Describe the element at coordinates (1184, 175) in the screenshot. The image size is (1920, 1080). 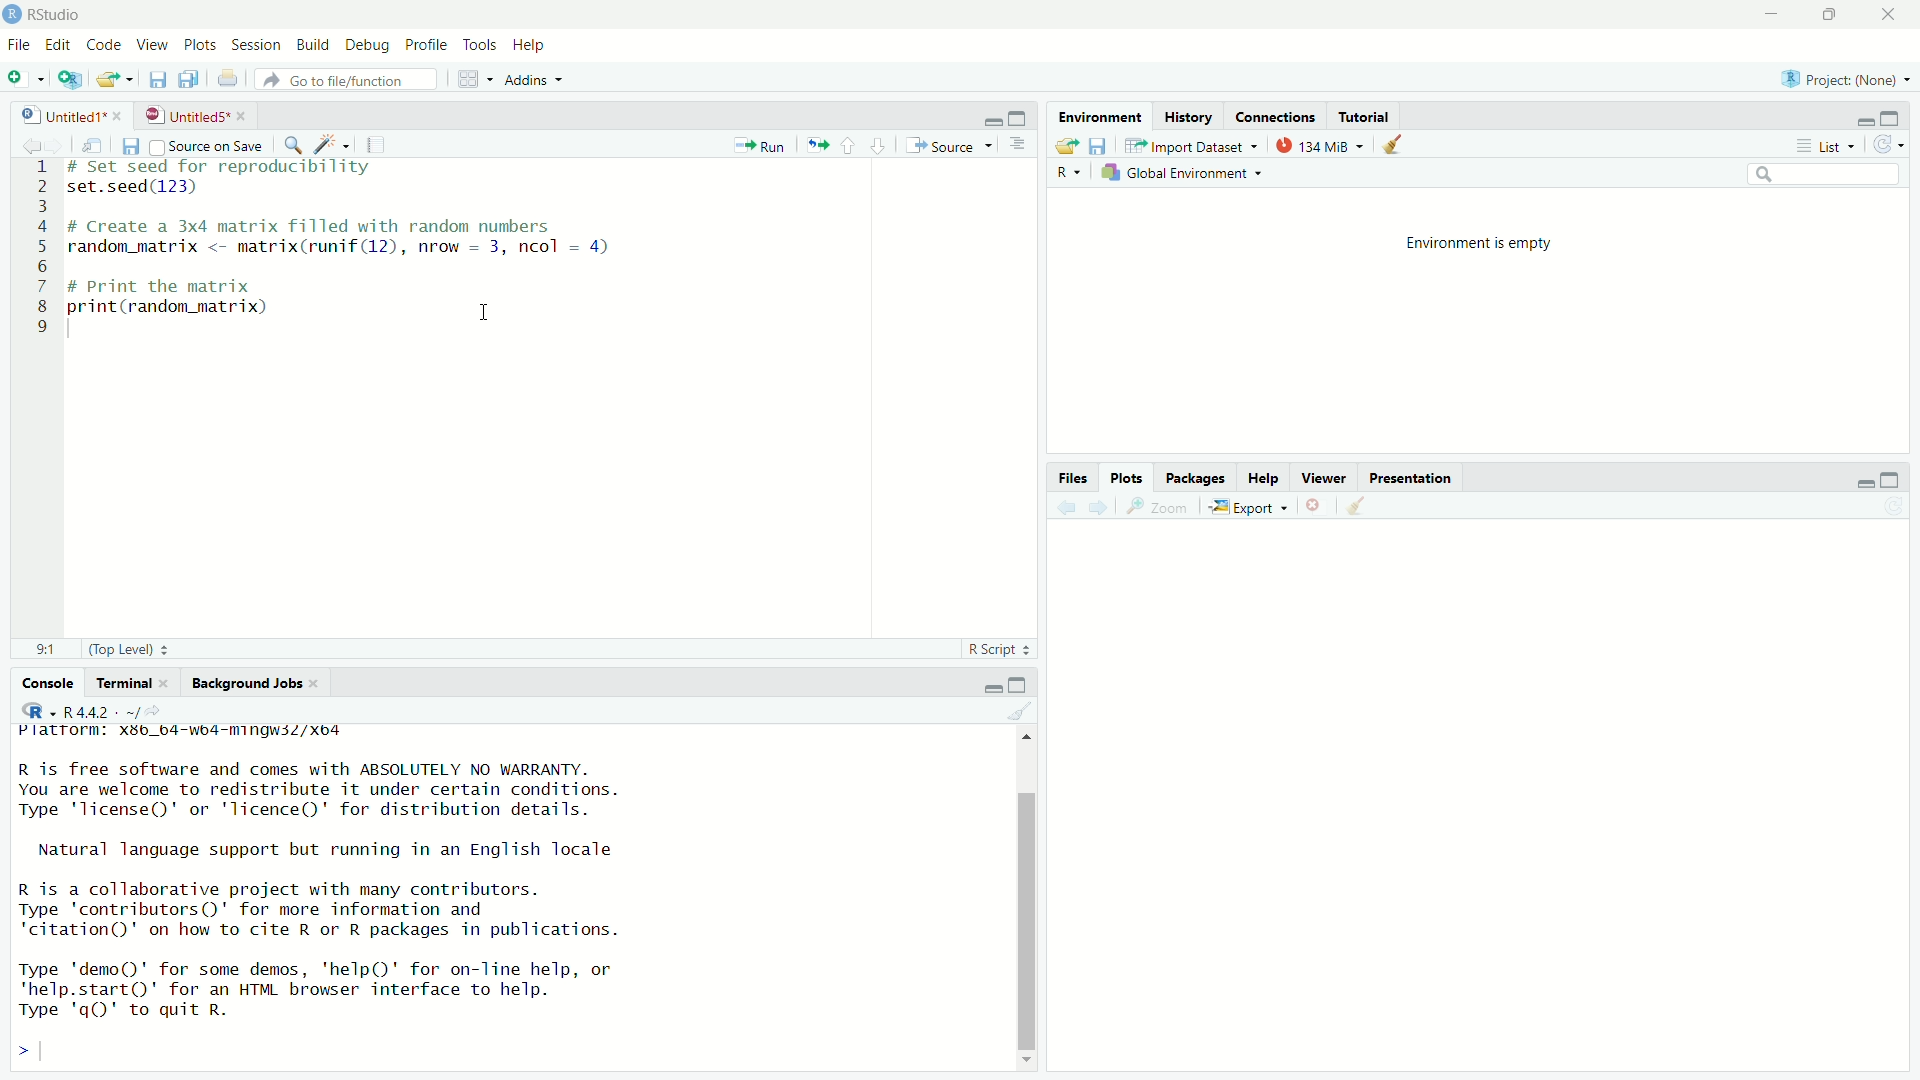
I see `kh Global Environment +` at that location.